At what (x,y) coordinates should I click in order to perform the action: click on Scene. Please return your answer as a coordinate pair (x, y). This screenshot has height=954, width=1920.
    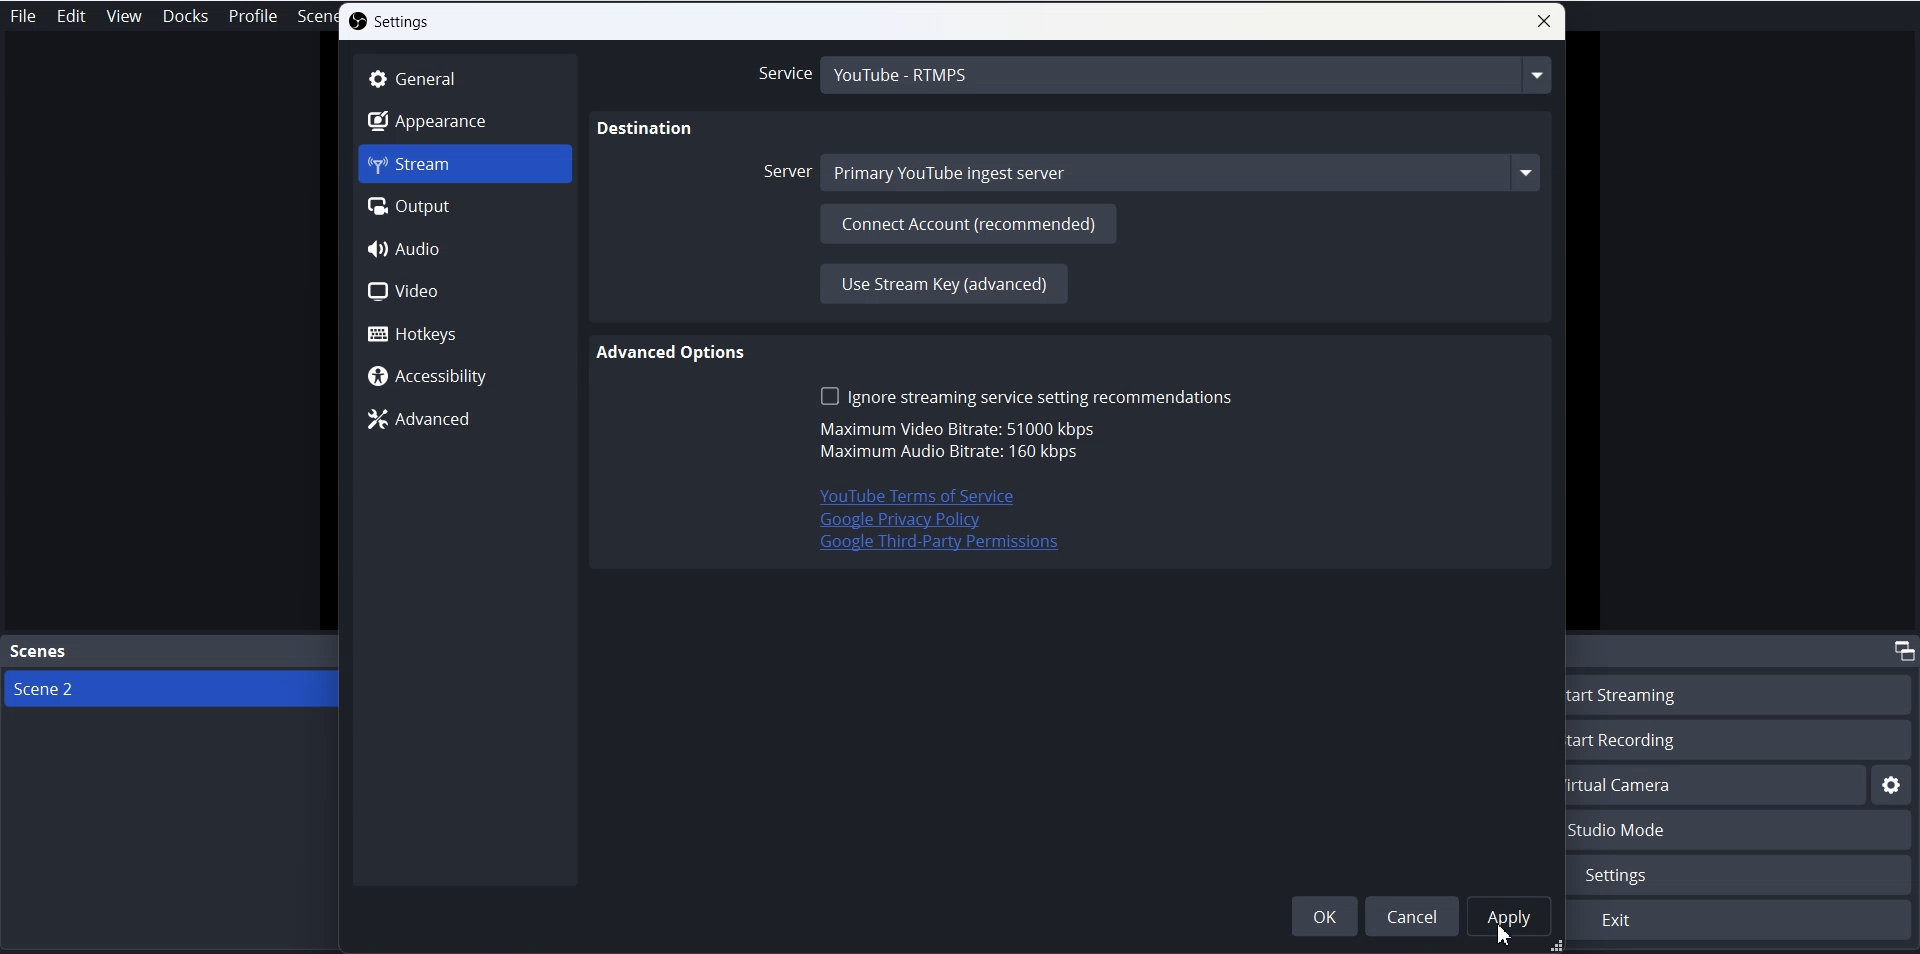
    Looking at the image, I should click on (317, 18).